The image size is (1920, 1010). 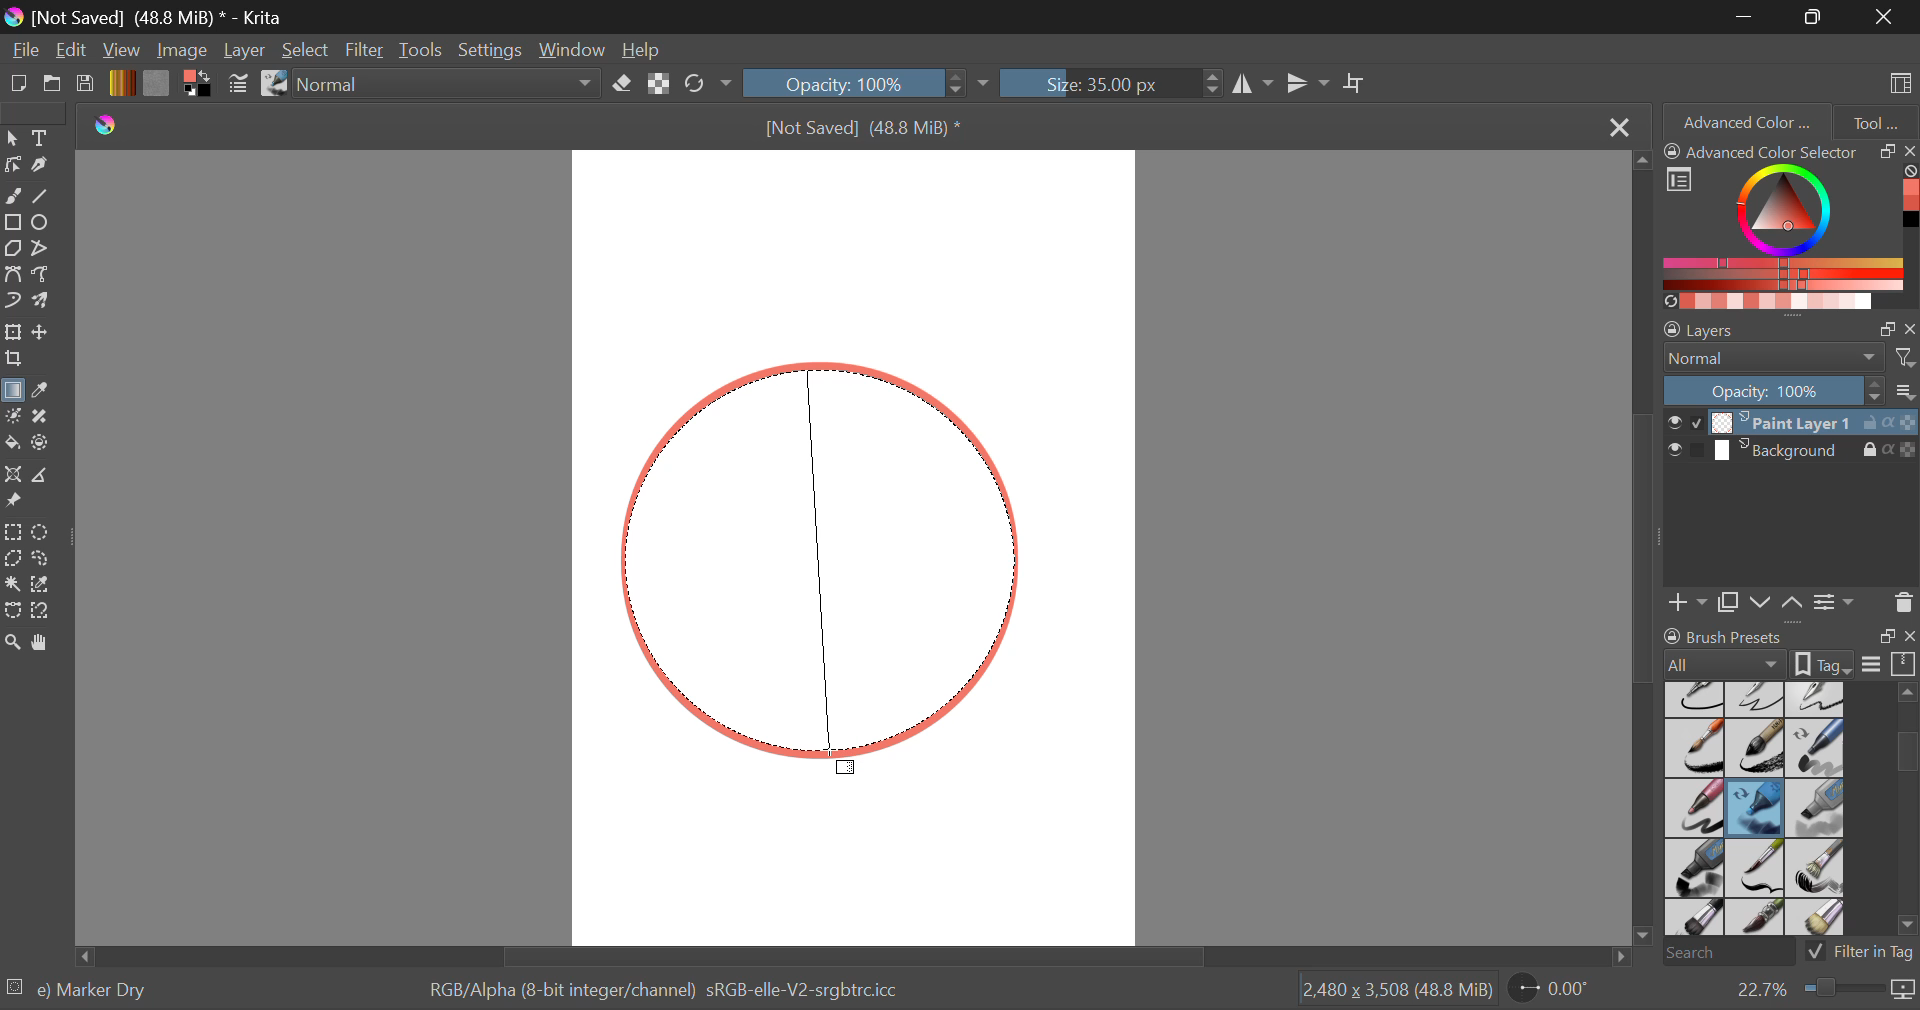 I want to click on Blending Mode, so click(x=1790, y=358).